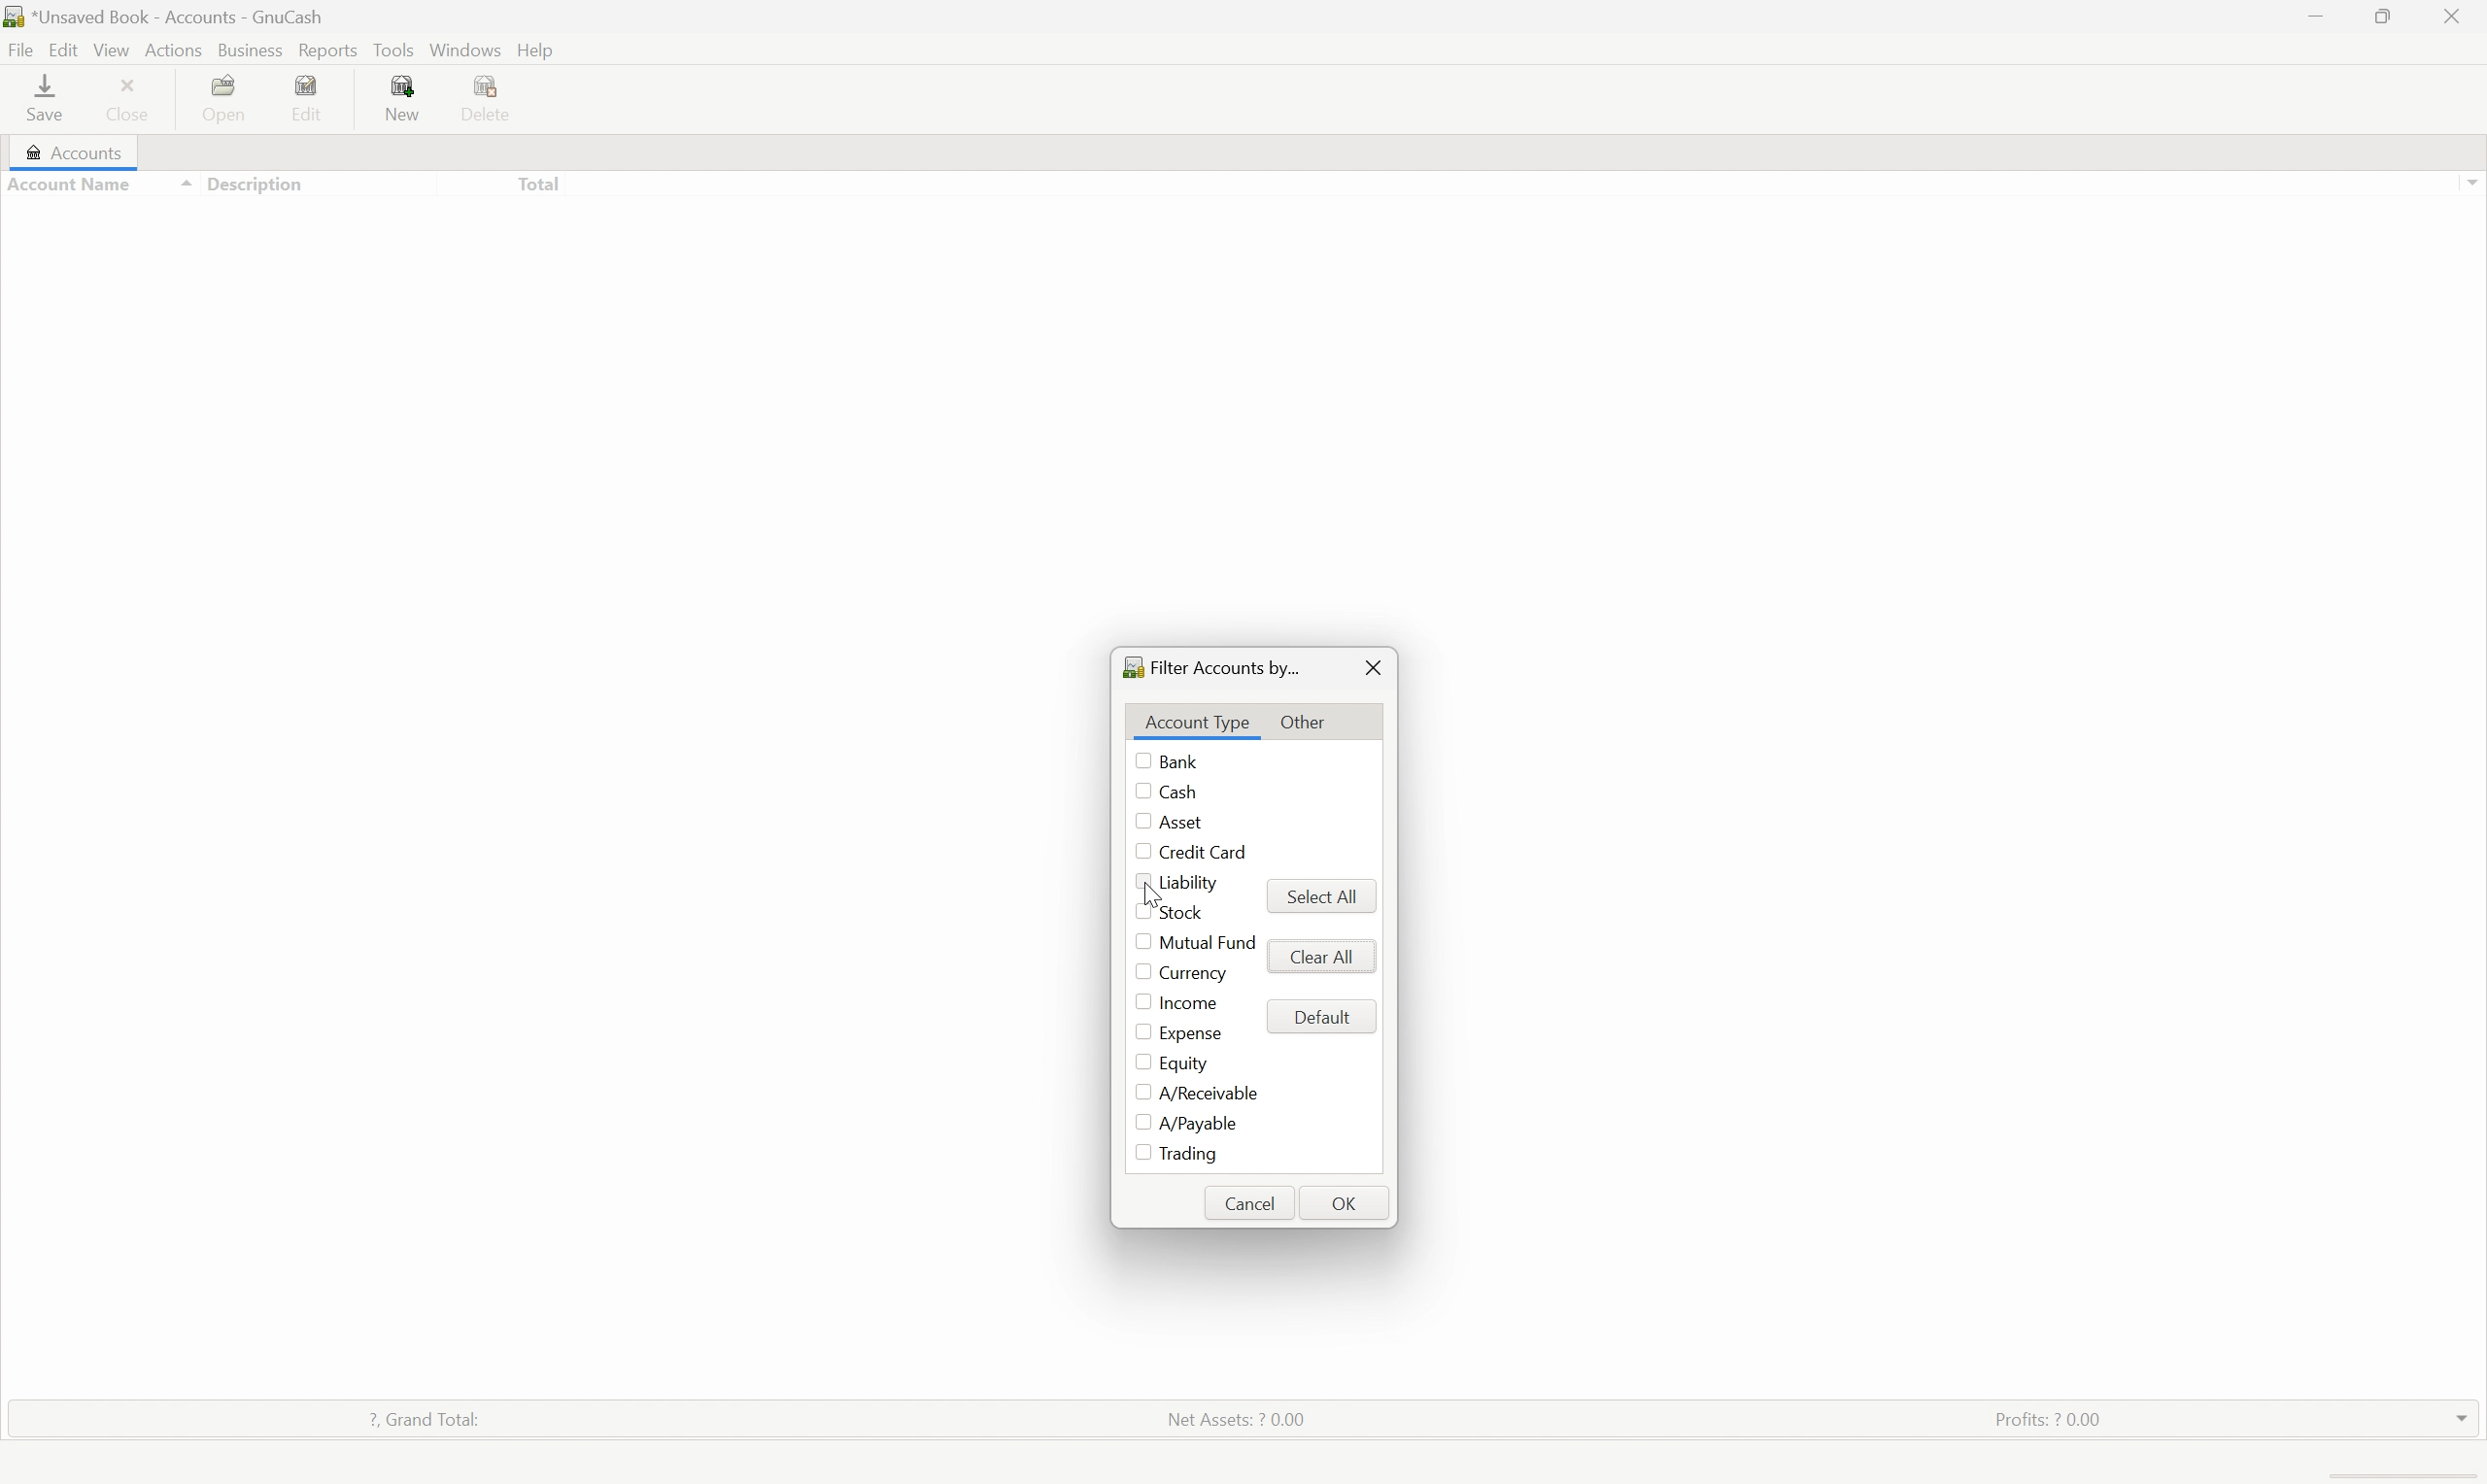 The height and width of the screenshot is (1484, 2487). Describe the element at coordinates (421, 1416) in the screenshot. I see `? Grand total` at that location.